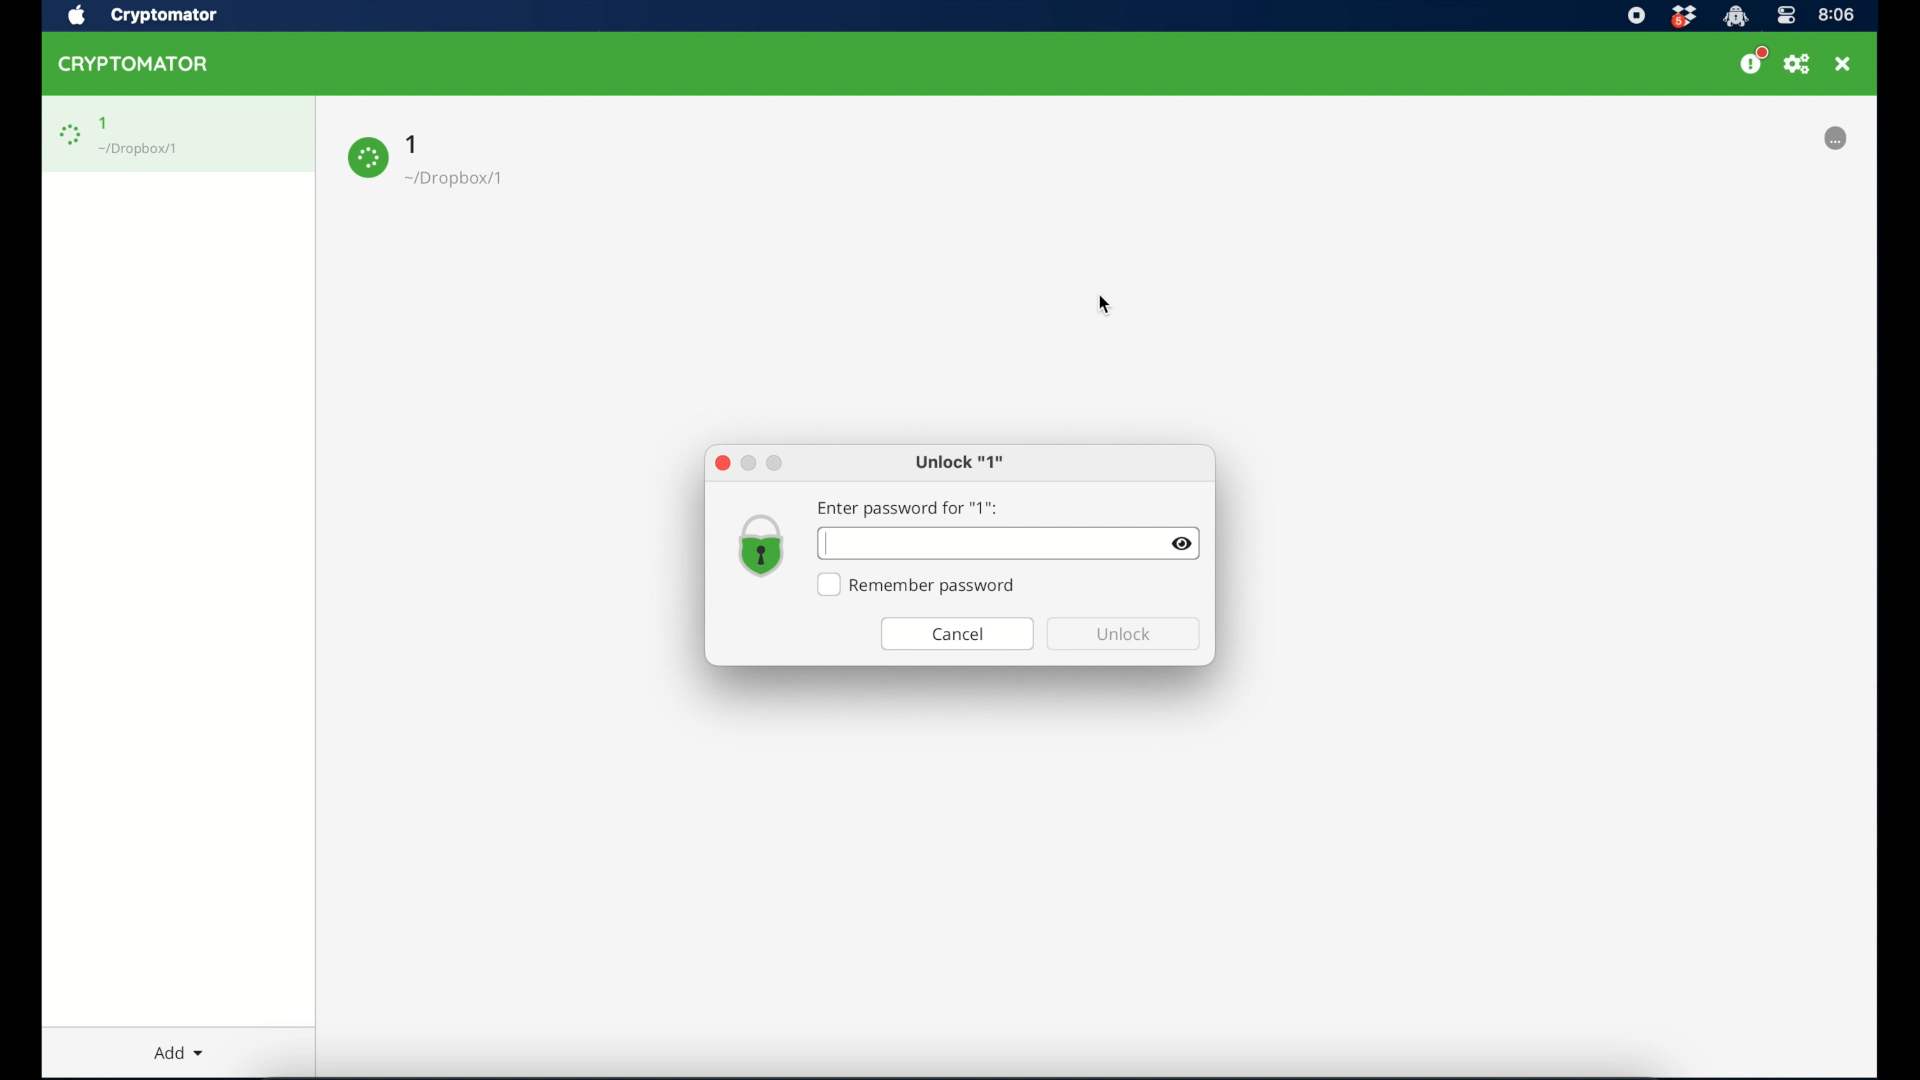  What do you see at coordinates (906, 508) in the screenshot?
I see `enter password` at bounding box center [906, 508].